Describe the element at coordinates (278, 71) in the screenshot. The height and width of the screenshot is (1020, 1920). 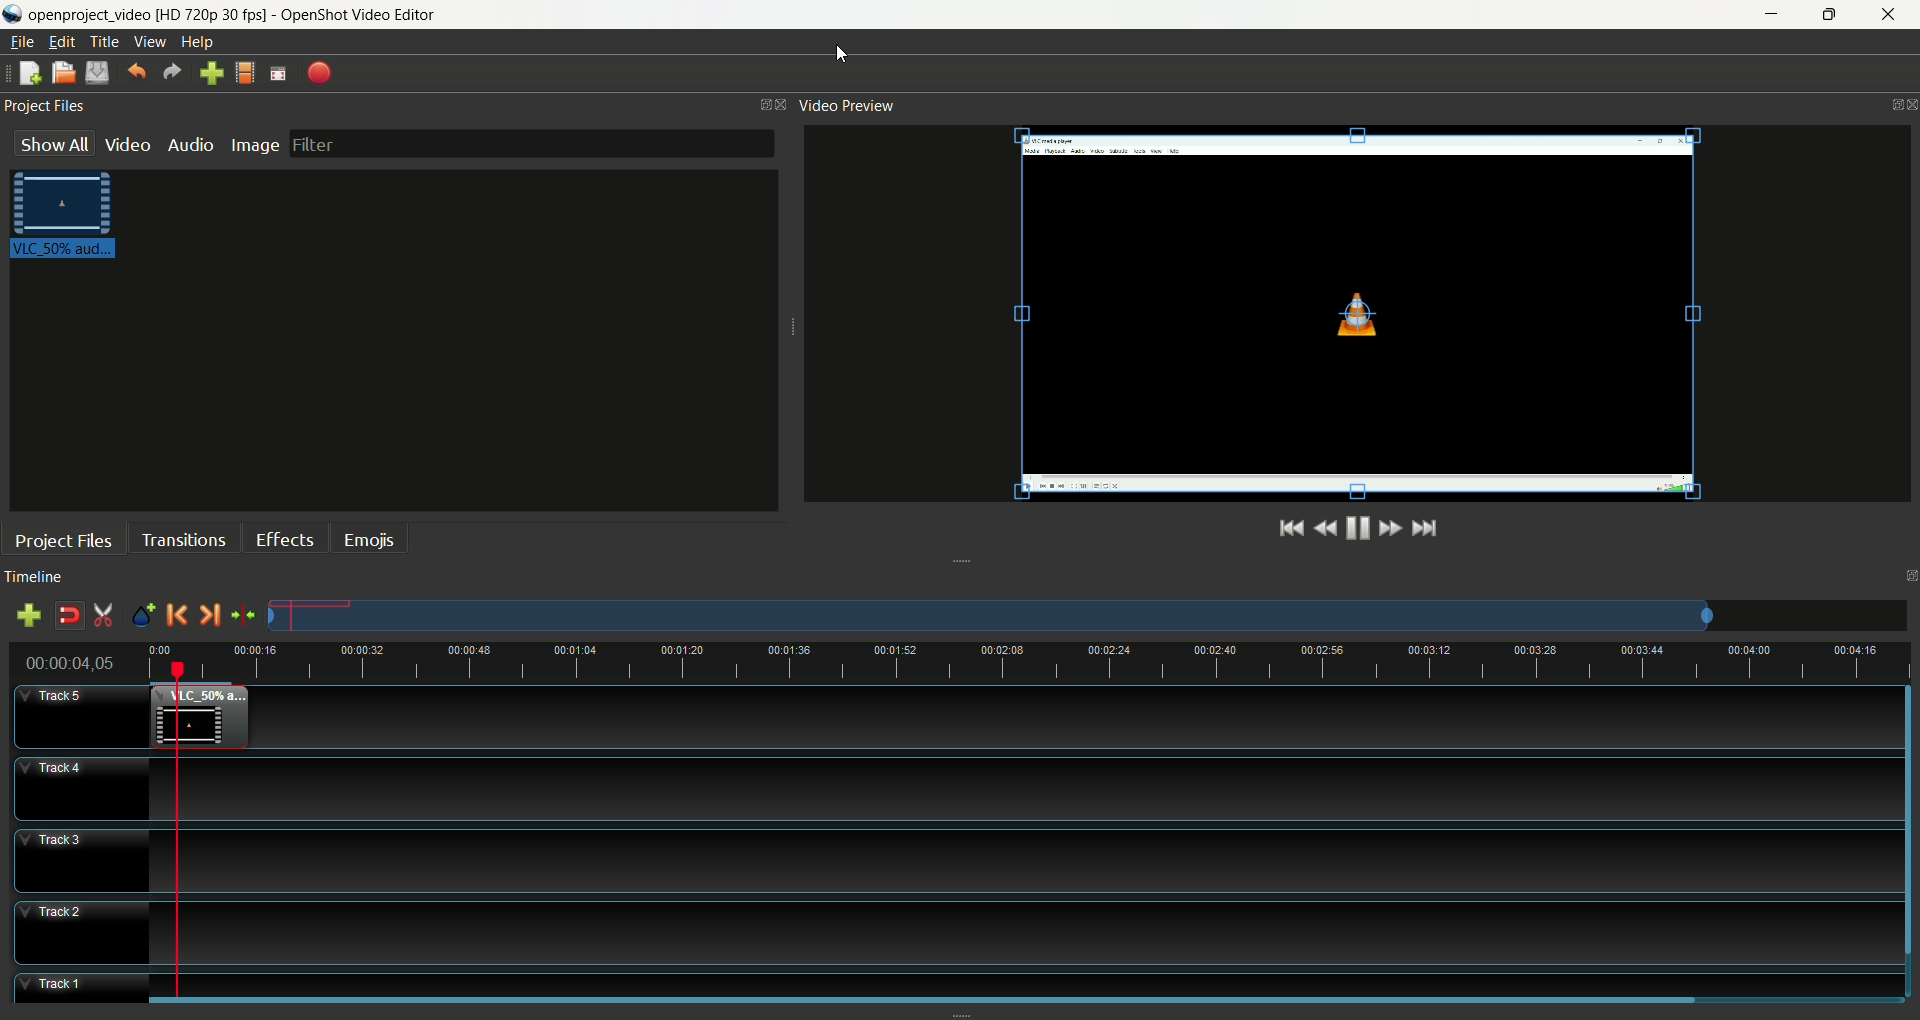
I see `fullscreen` at that location.